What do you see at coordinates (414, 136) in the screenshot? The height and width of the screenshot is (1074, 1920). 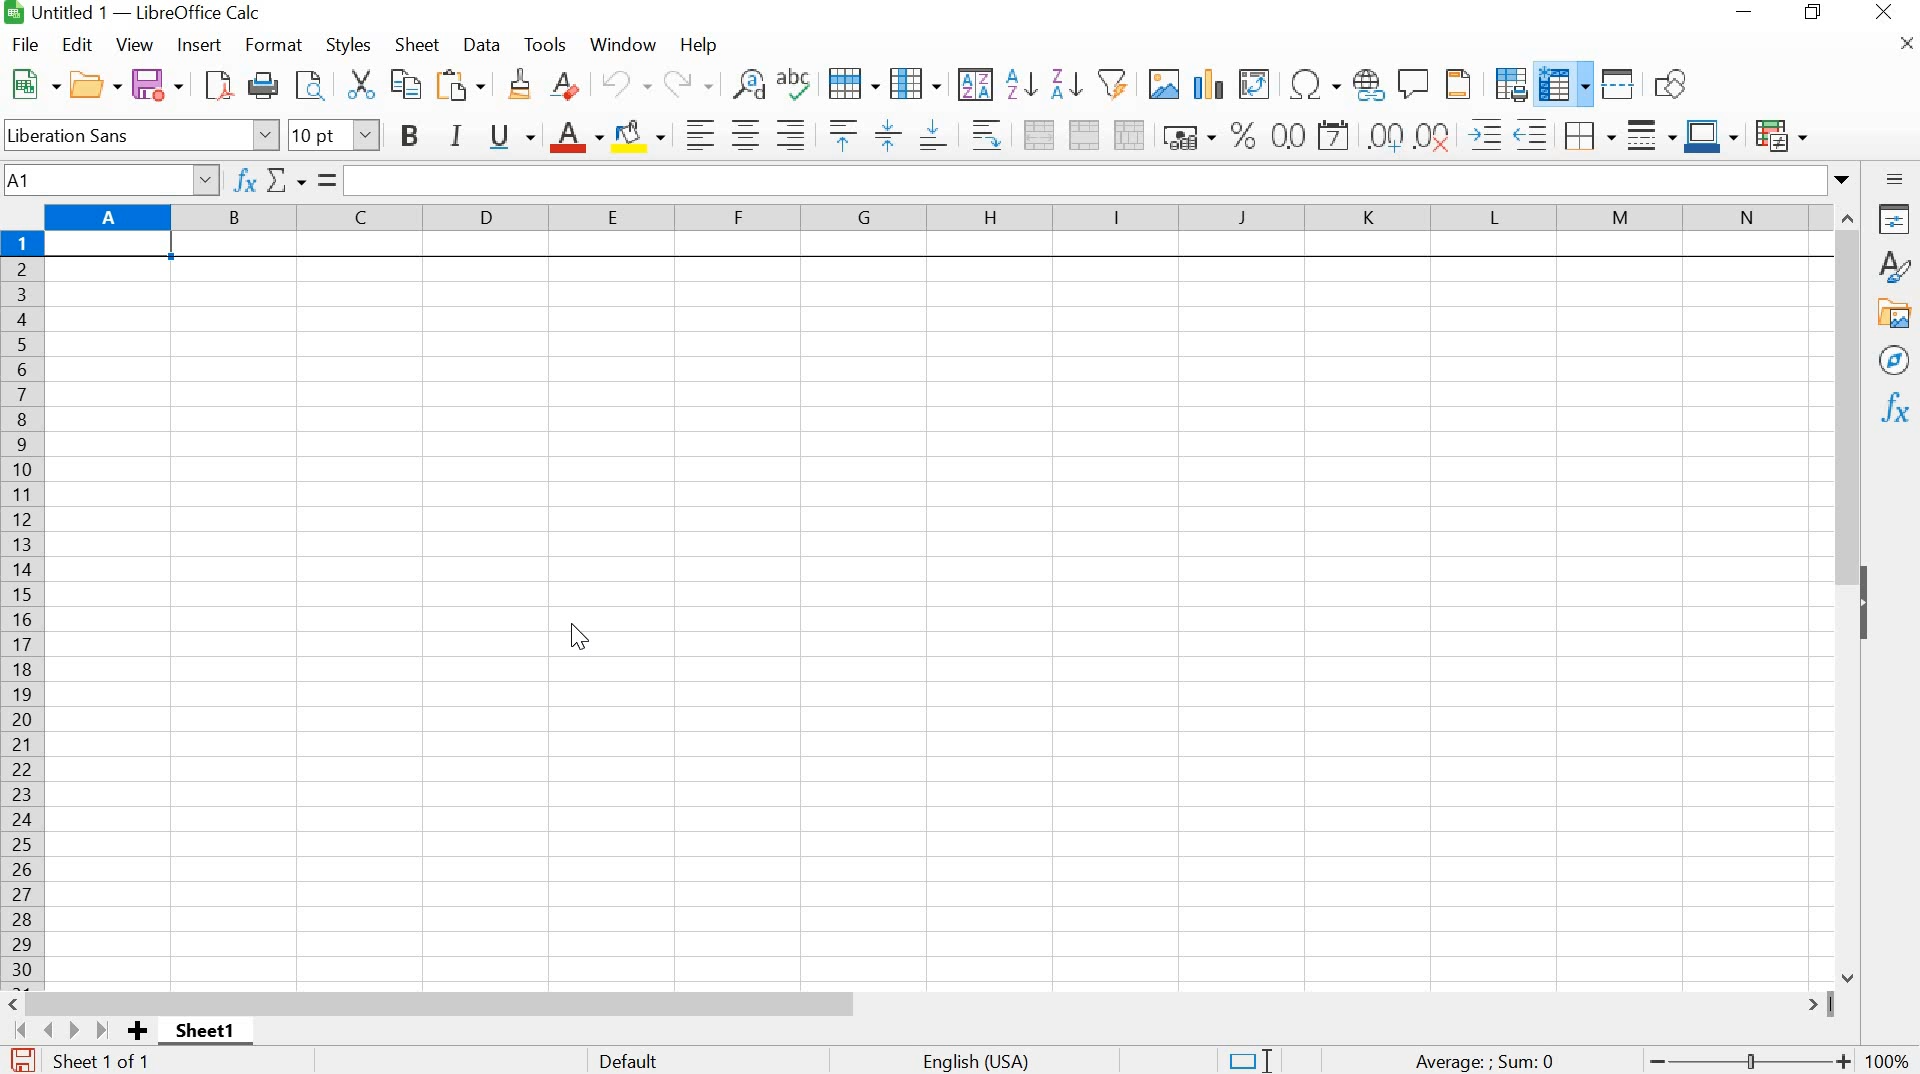 I see `BOLD` at bounding box center [414, 136].